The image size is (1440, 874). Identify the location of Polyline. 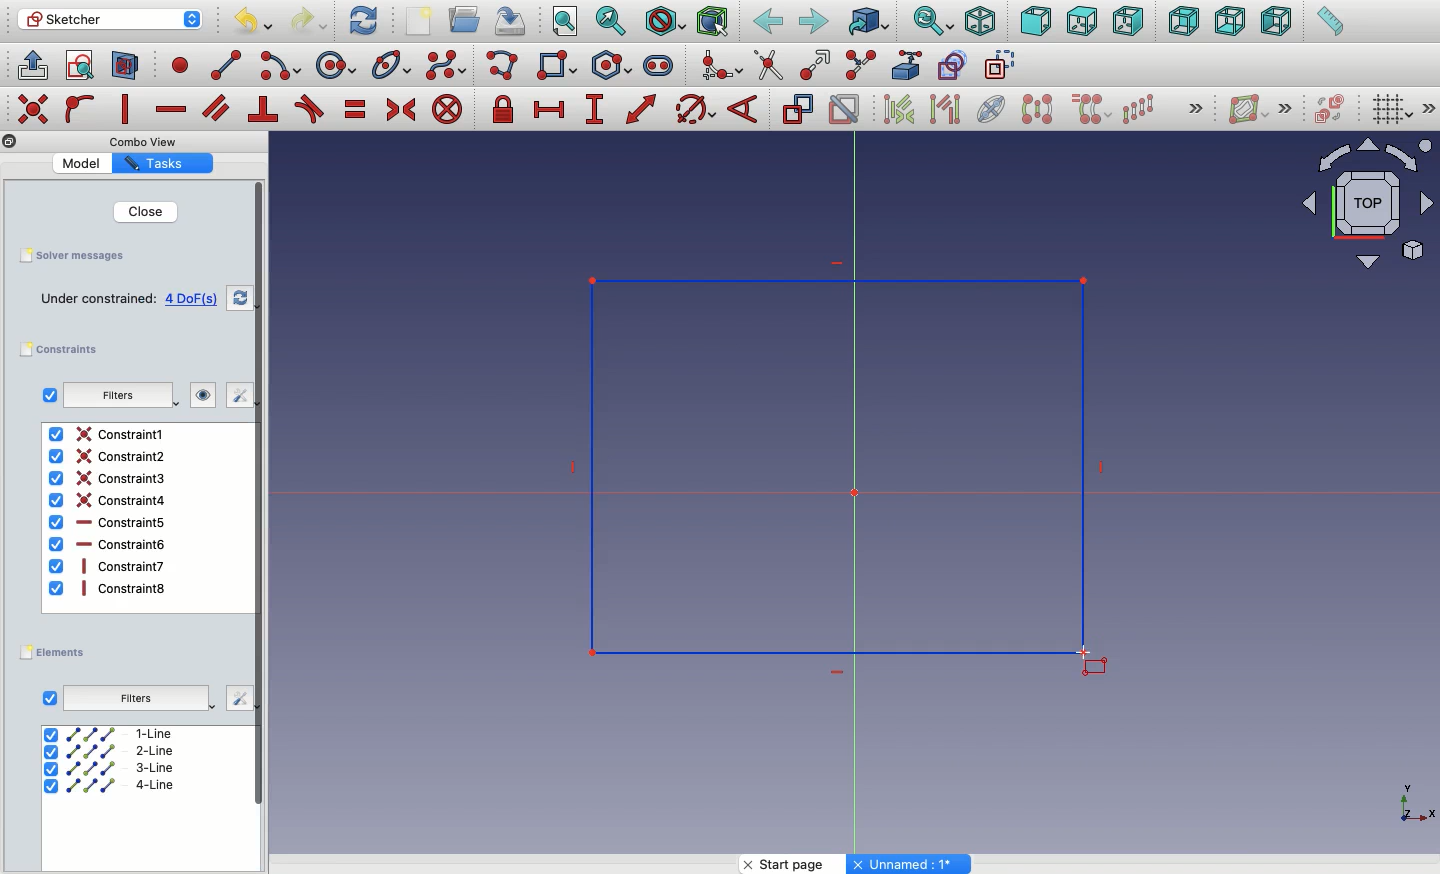
(506, 67).